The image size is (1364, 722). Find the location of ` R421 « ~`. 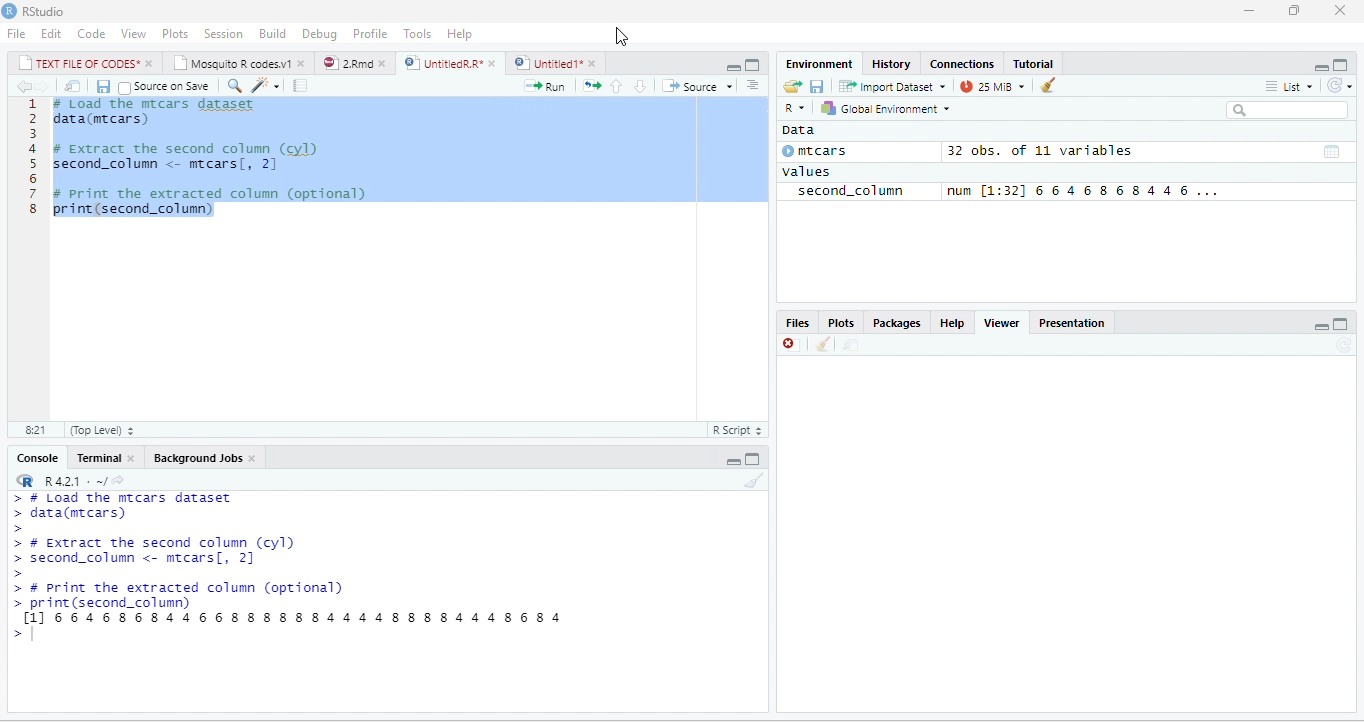

 R421 « ~ is located at coordinates (66, 478).